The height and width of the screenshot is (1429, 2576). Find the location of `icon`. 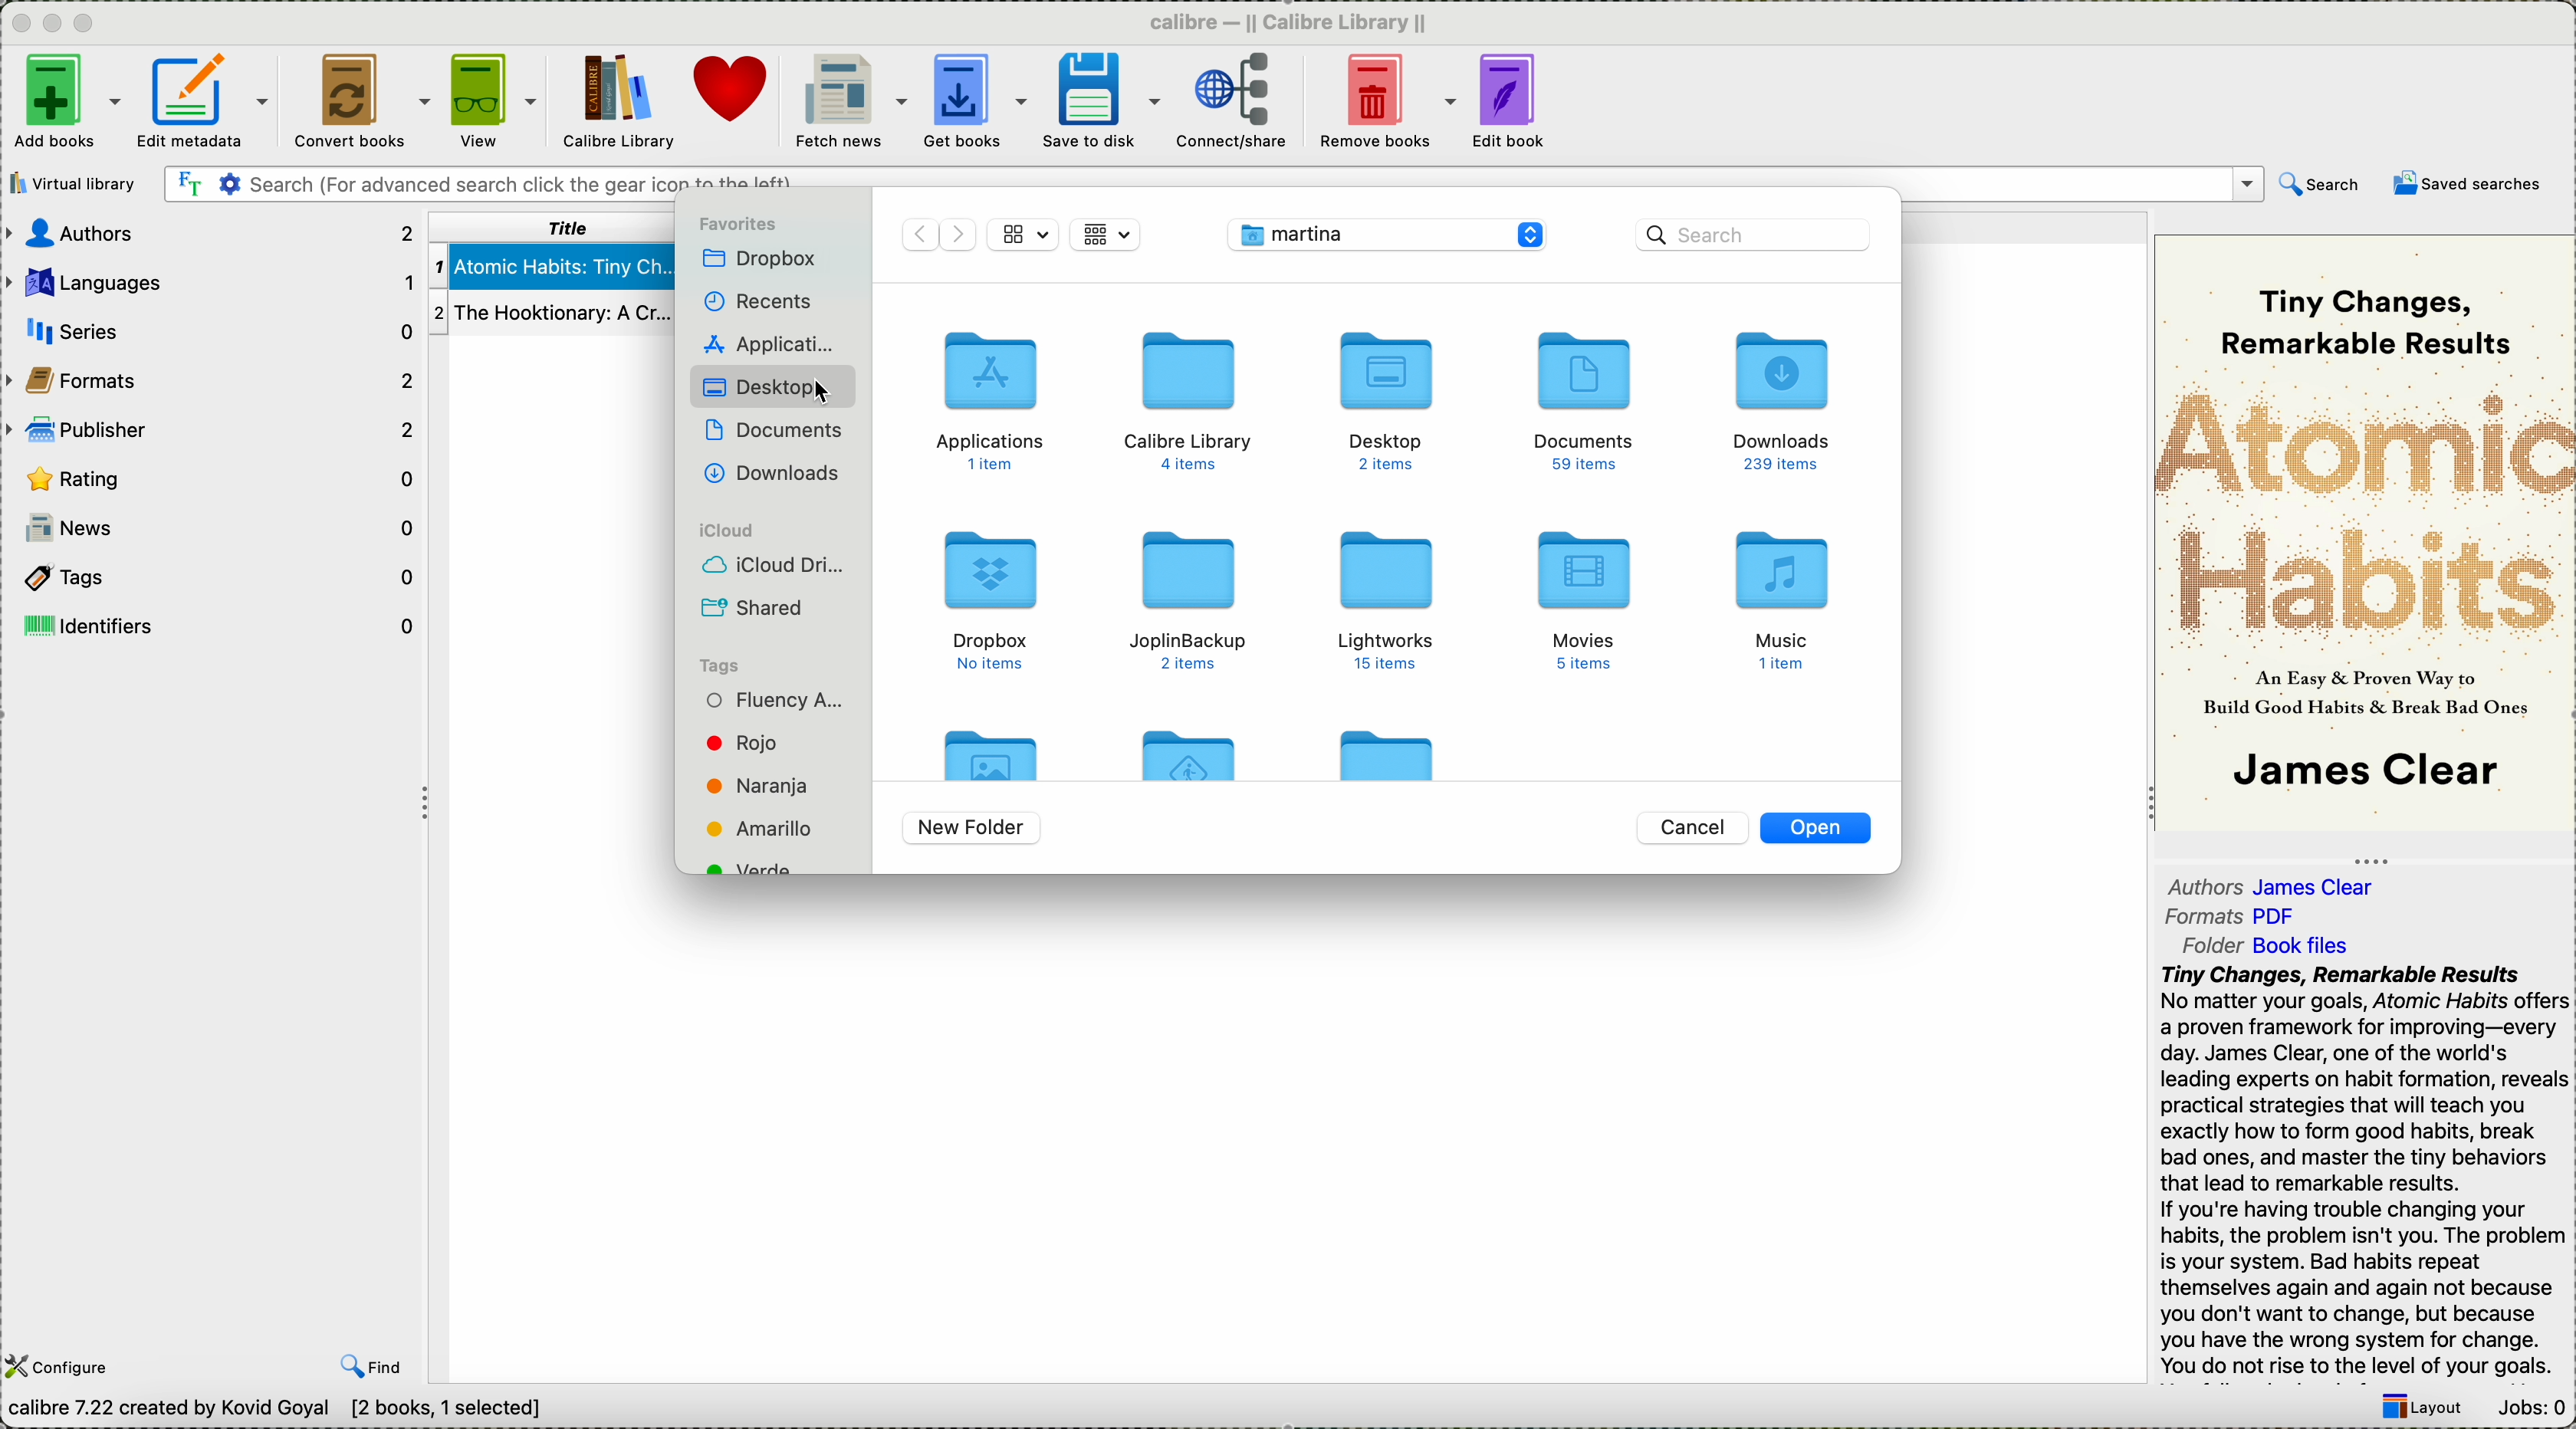

icon is located at coordinates (1108, 232).